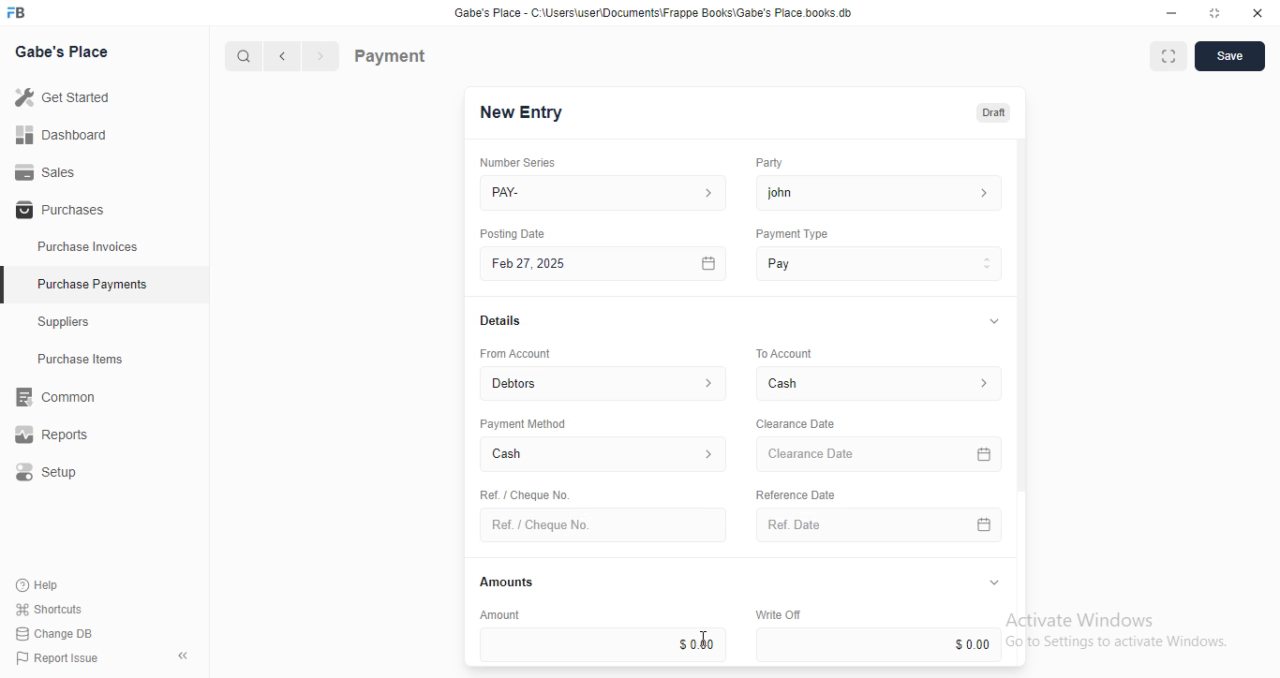 This screenshot has width=1280, height=678. I want to click on Sales, so click(45, 171).